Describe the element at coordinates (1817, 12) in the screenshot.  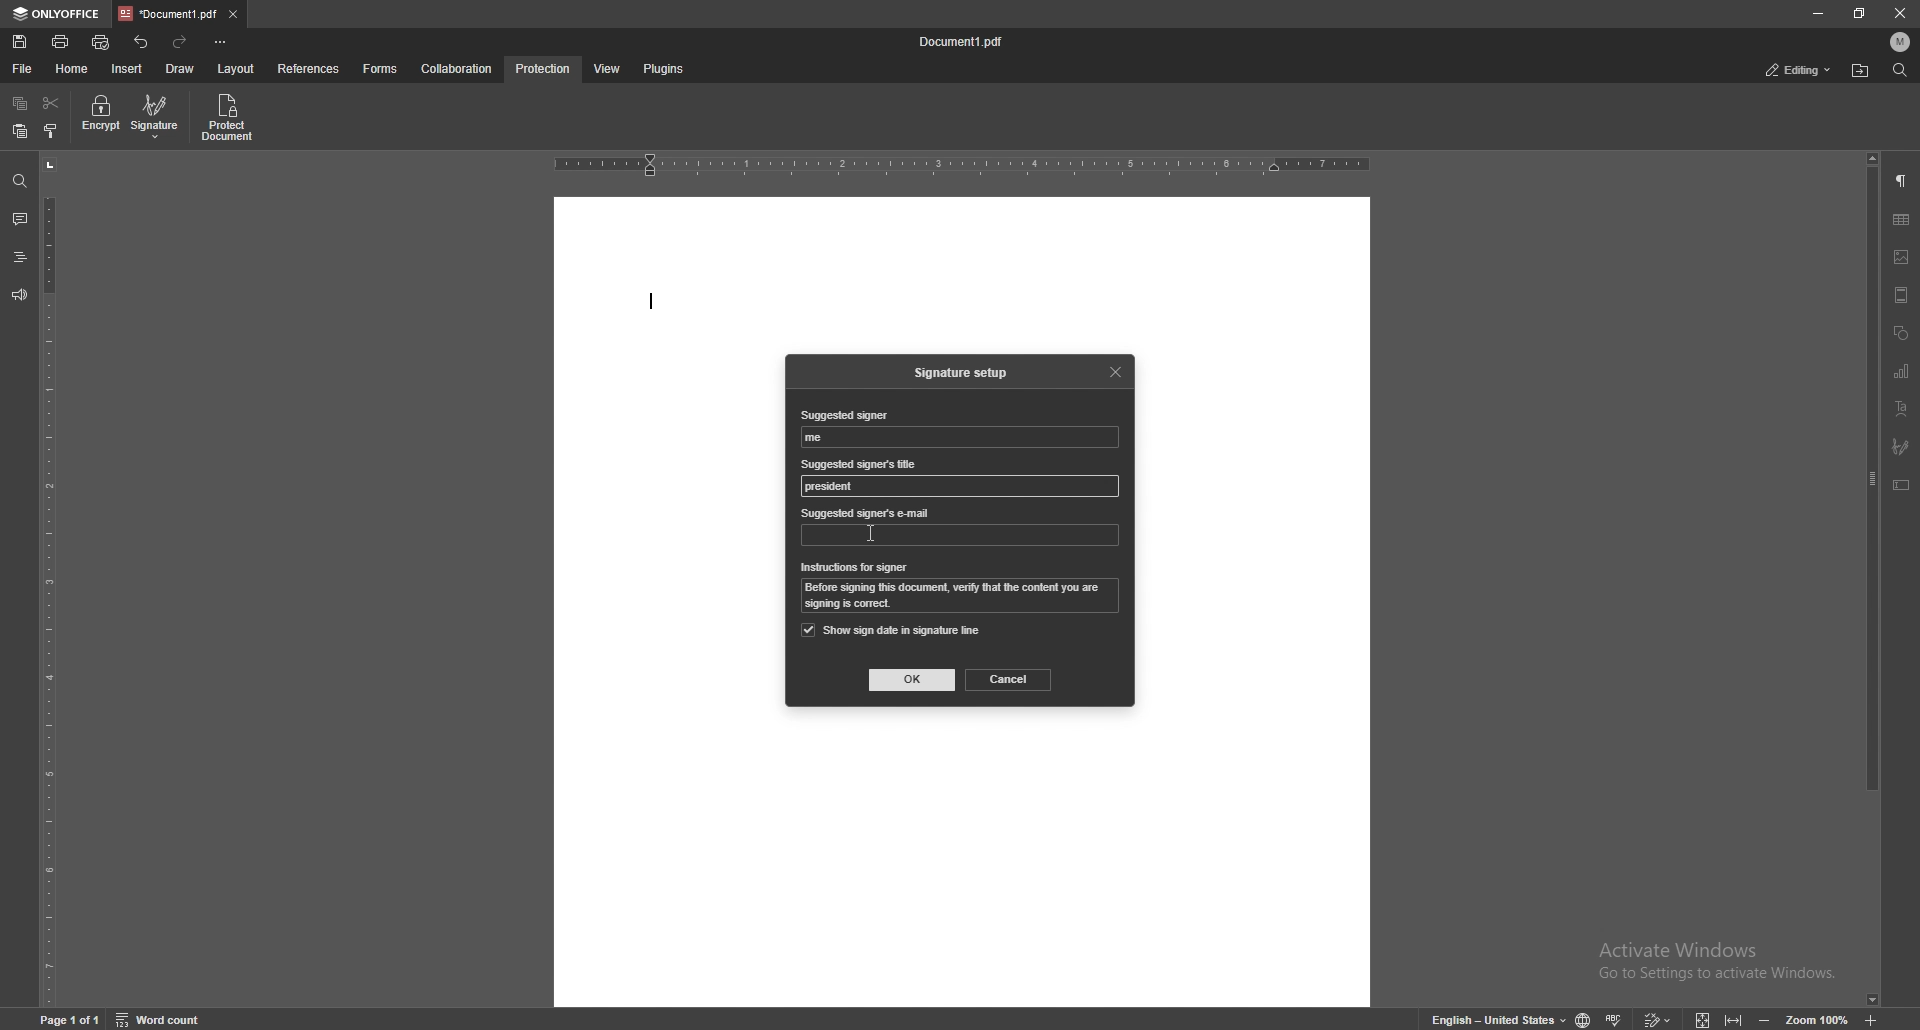
I see `minimize` at that location.